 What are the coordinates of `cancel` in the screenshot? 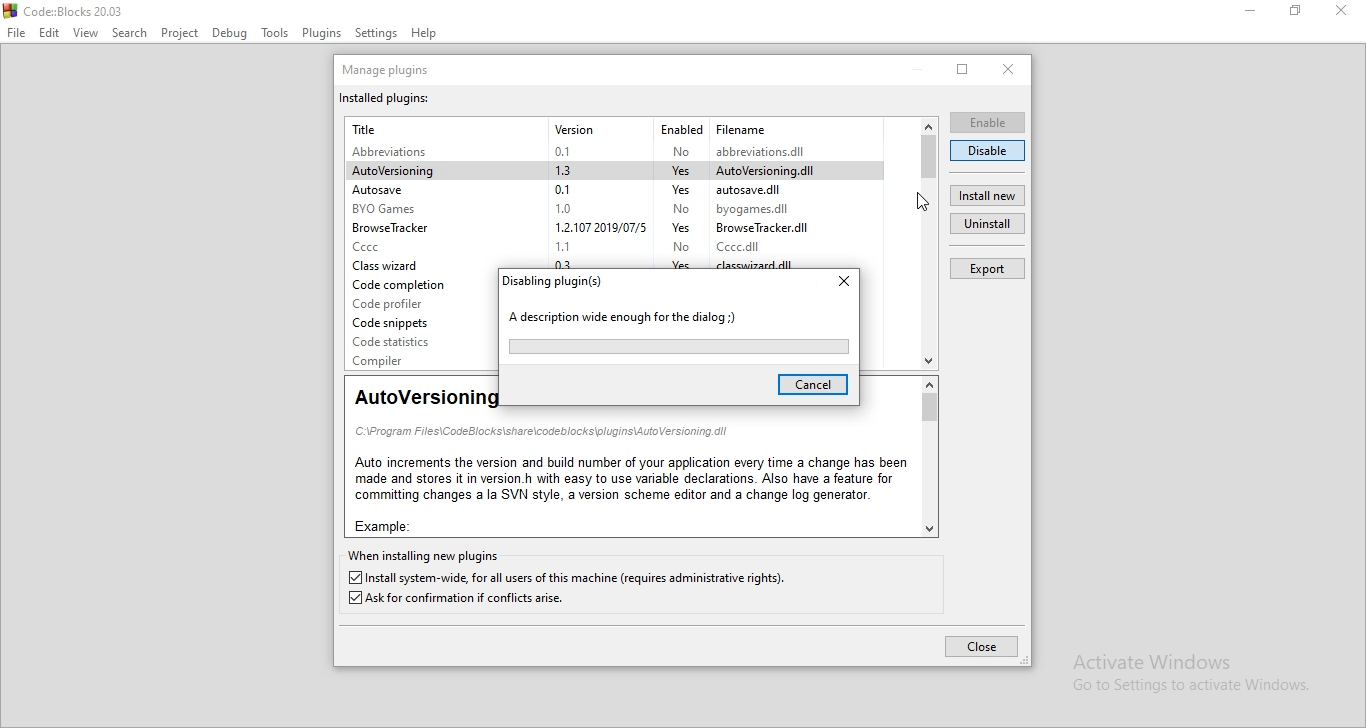 It's located at (812, 385).